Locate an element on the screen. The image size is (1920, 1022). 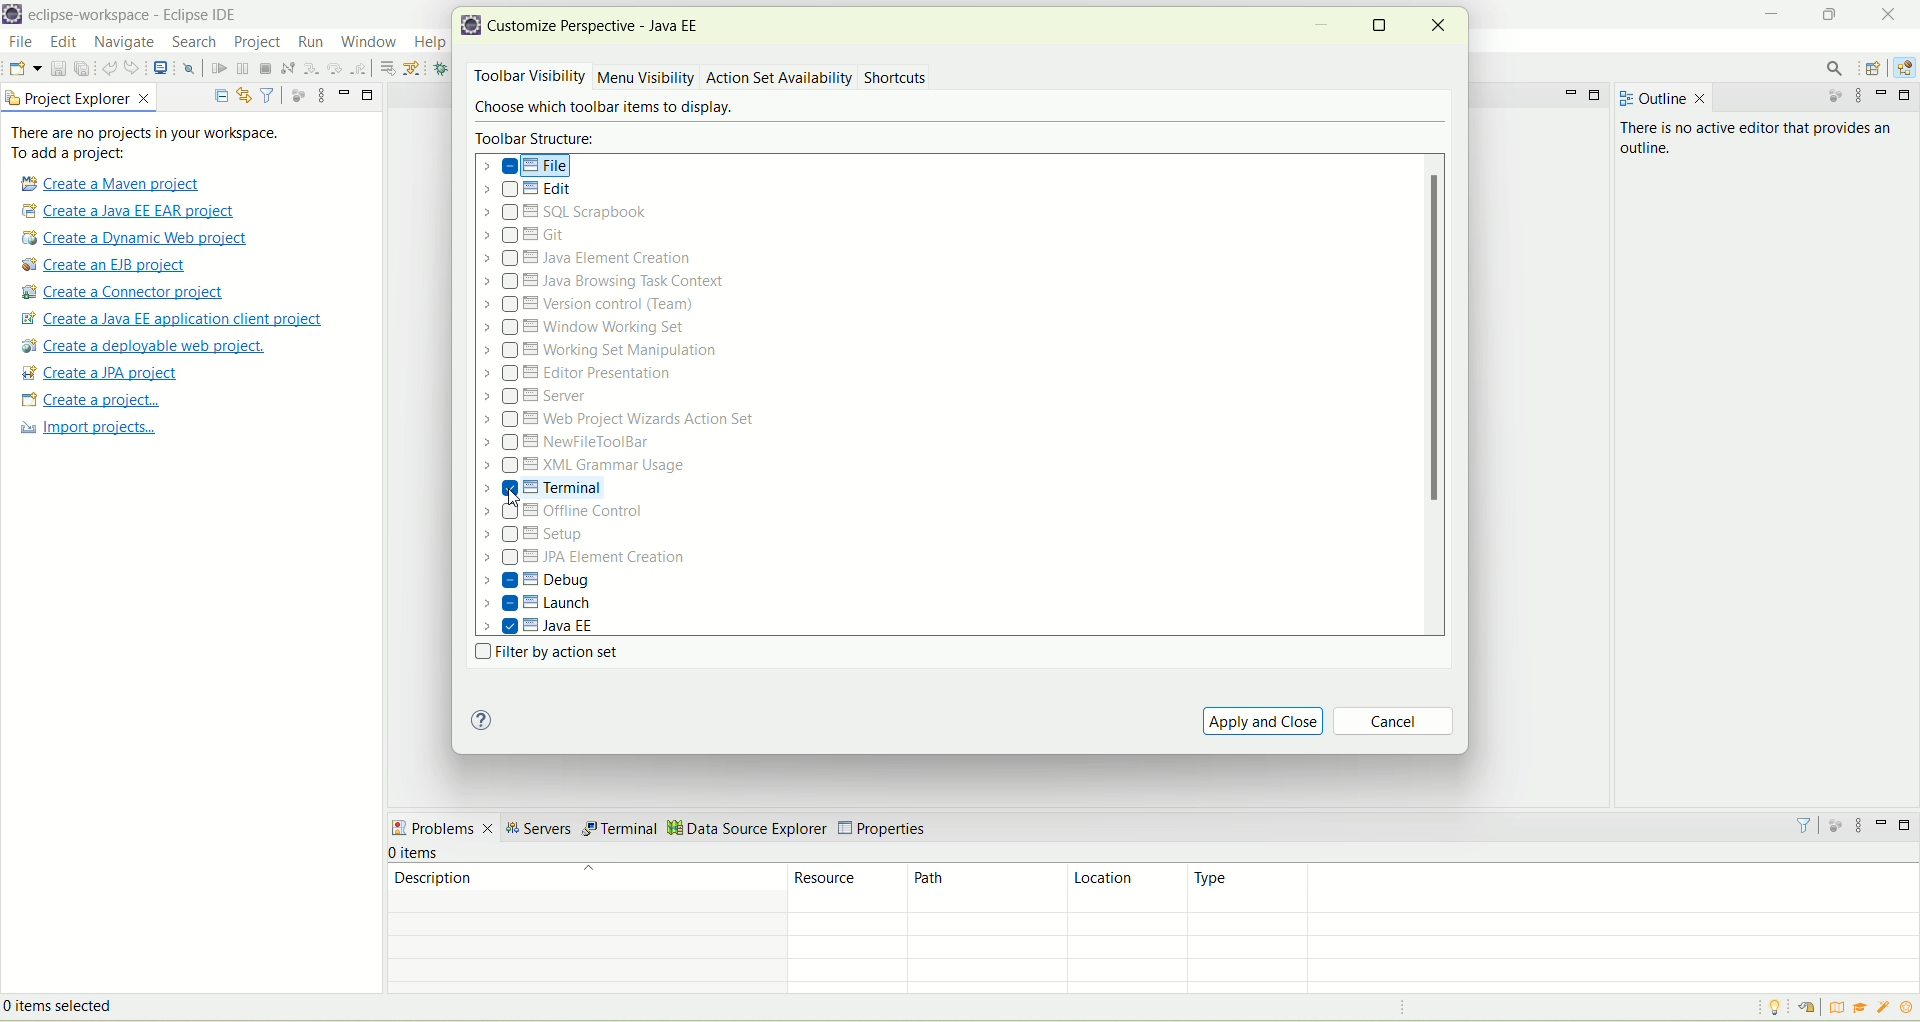
There is no active editor that provides an outline. is located at coordinates (1724, 153).